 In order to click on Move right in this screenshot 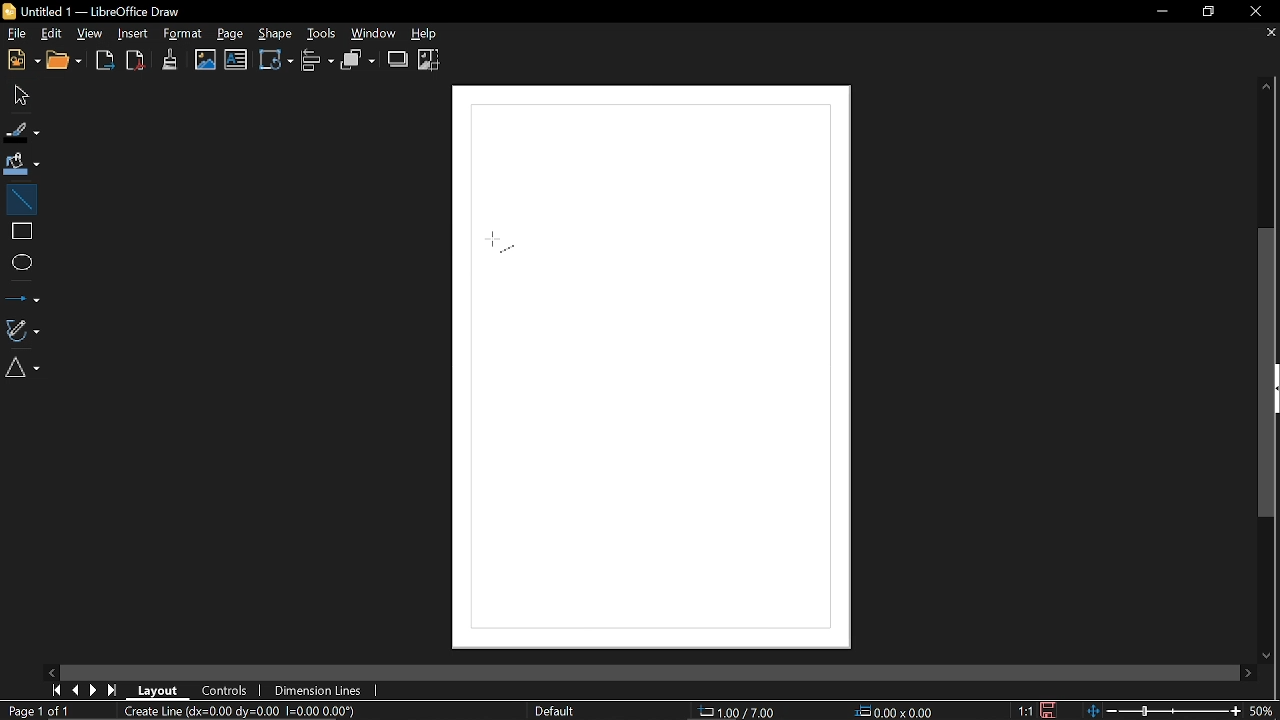, I will do `click(1250, 673)`.